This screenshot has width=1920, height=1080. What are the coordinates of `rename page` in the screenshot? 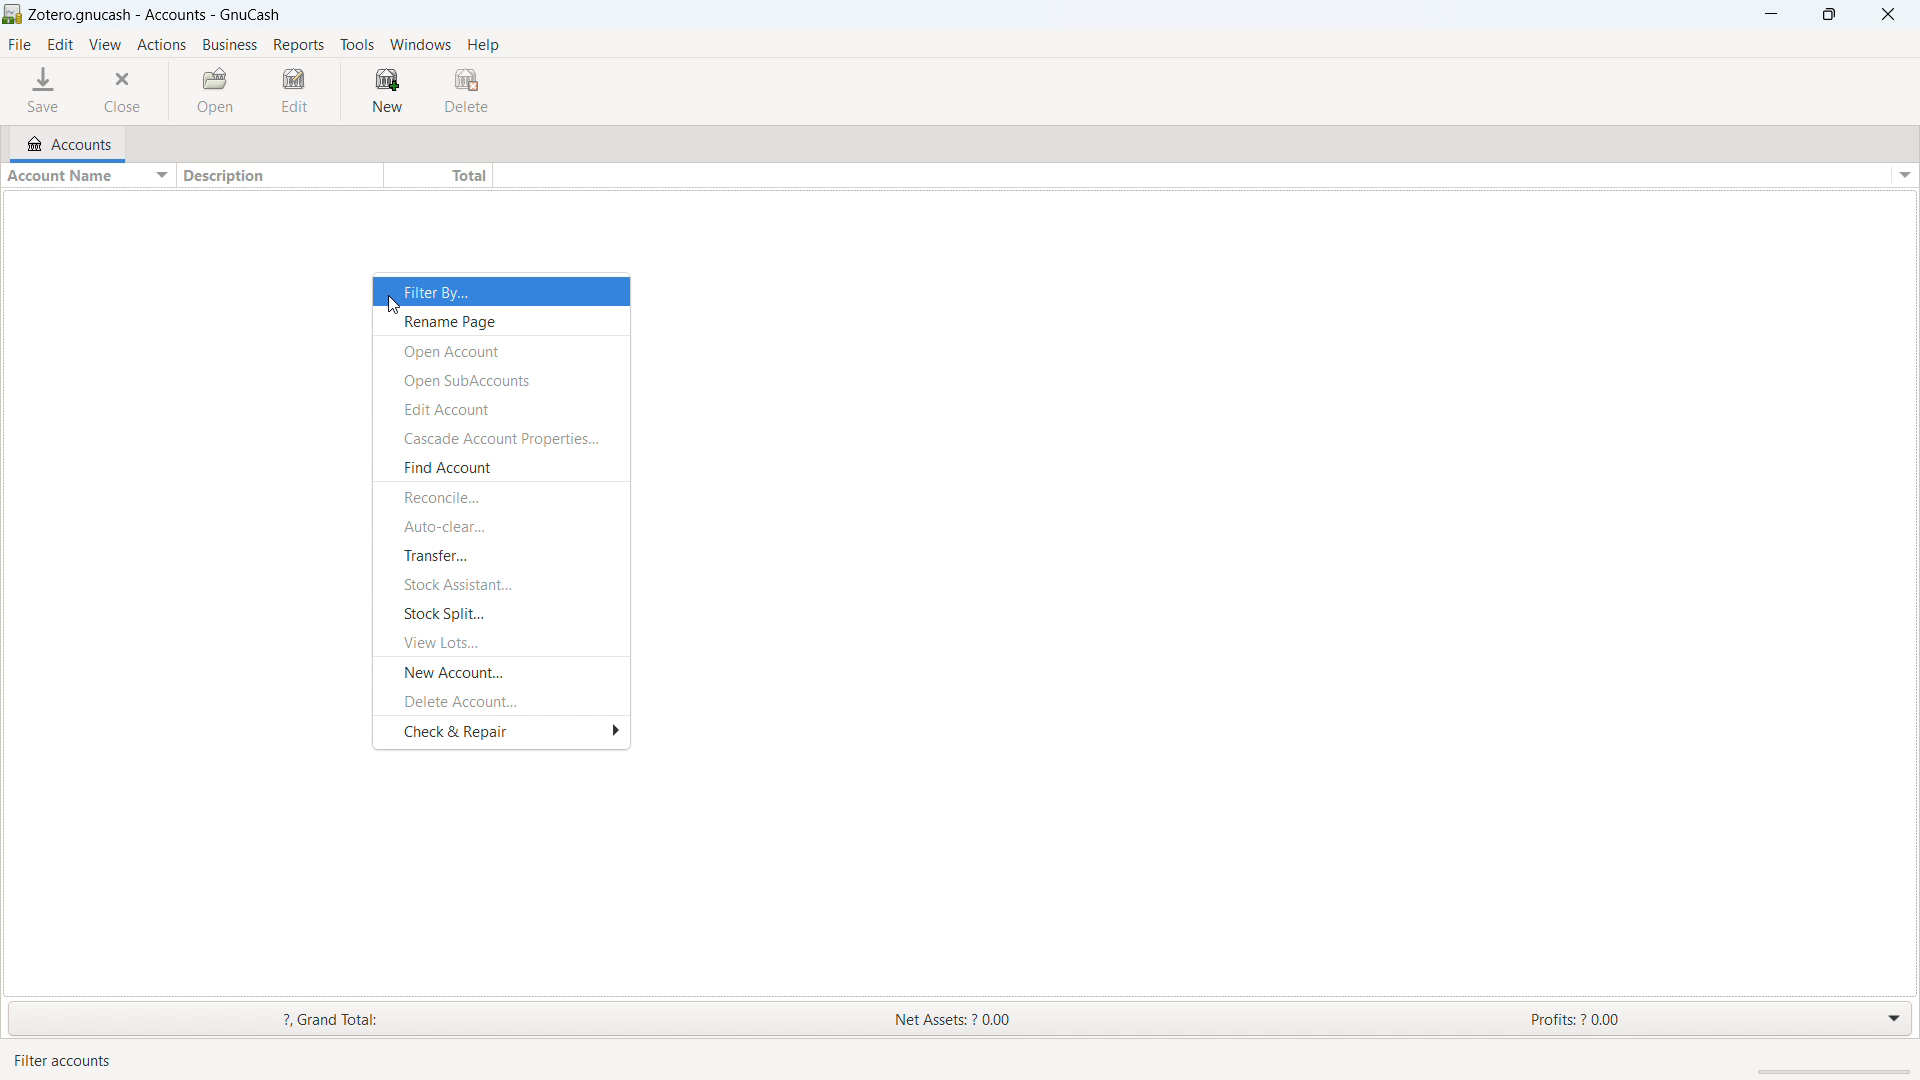 It's located at (501, 321).